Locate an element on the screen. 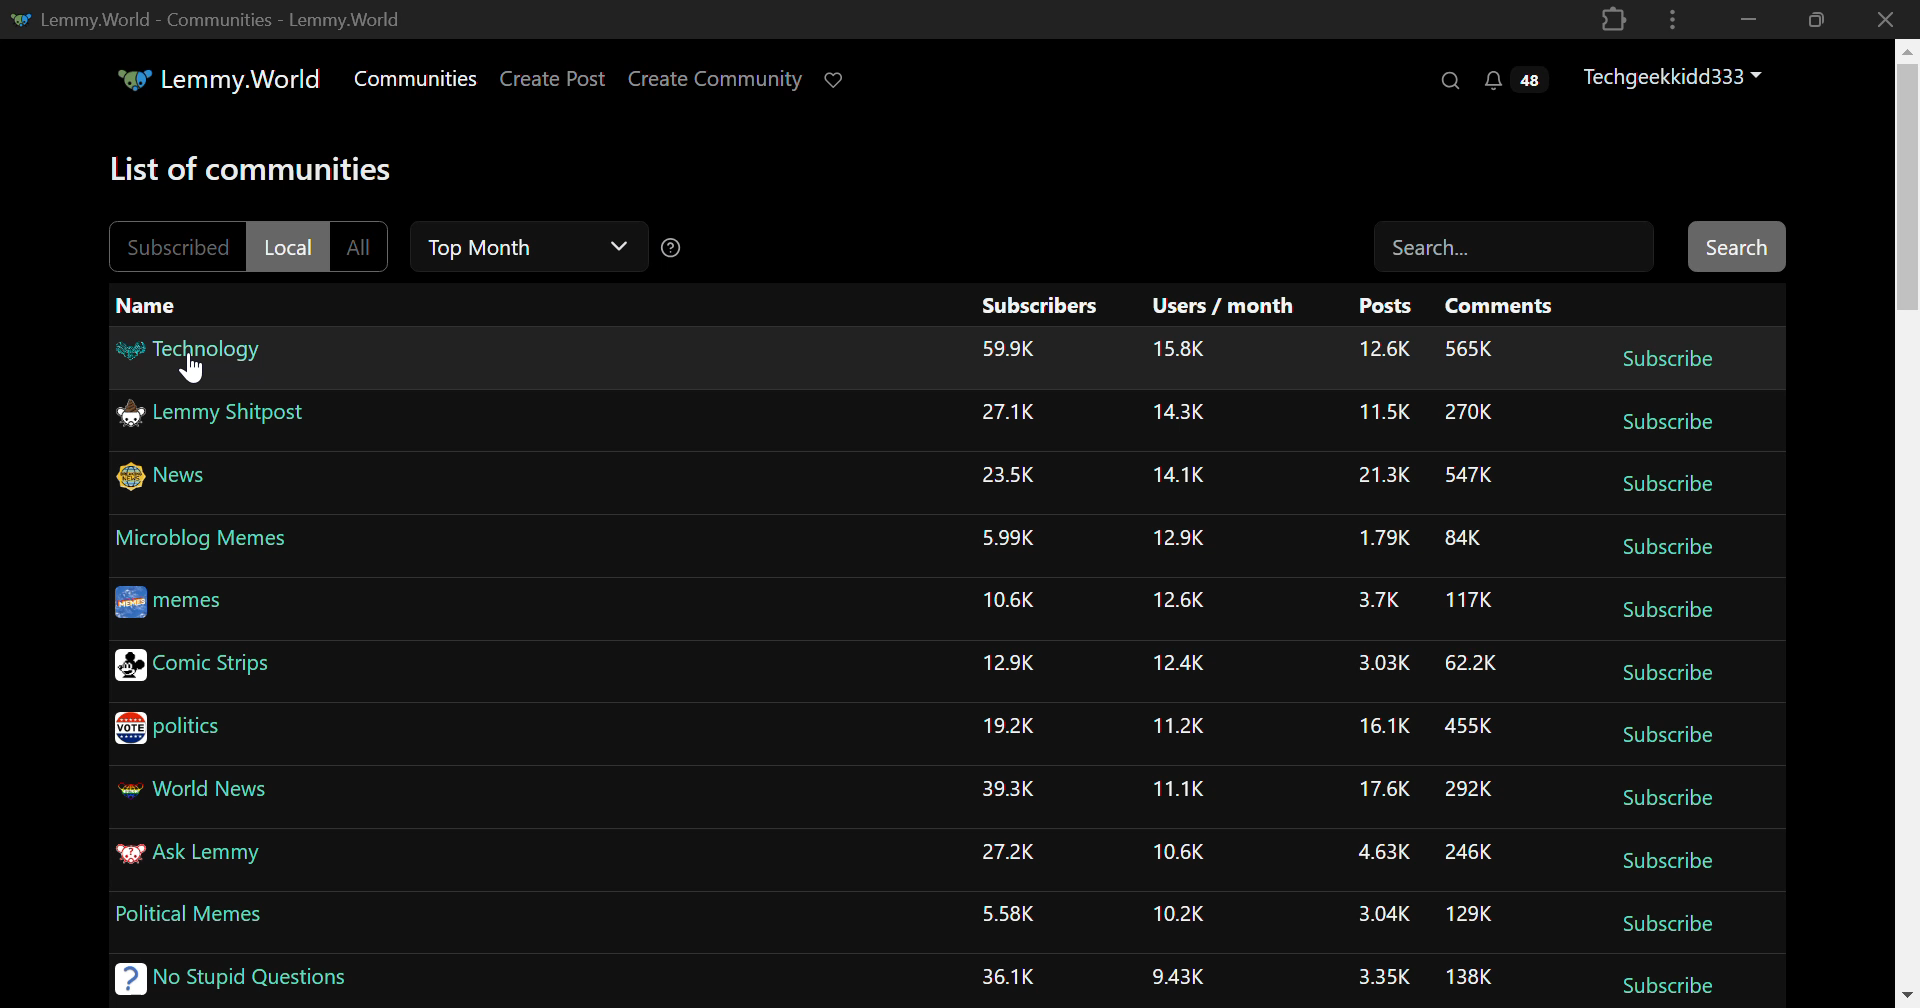 Image resolution: width=1920 pixels, height=1008 pixels. 4.63K is located at coordinates (1382, 852).